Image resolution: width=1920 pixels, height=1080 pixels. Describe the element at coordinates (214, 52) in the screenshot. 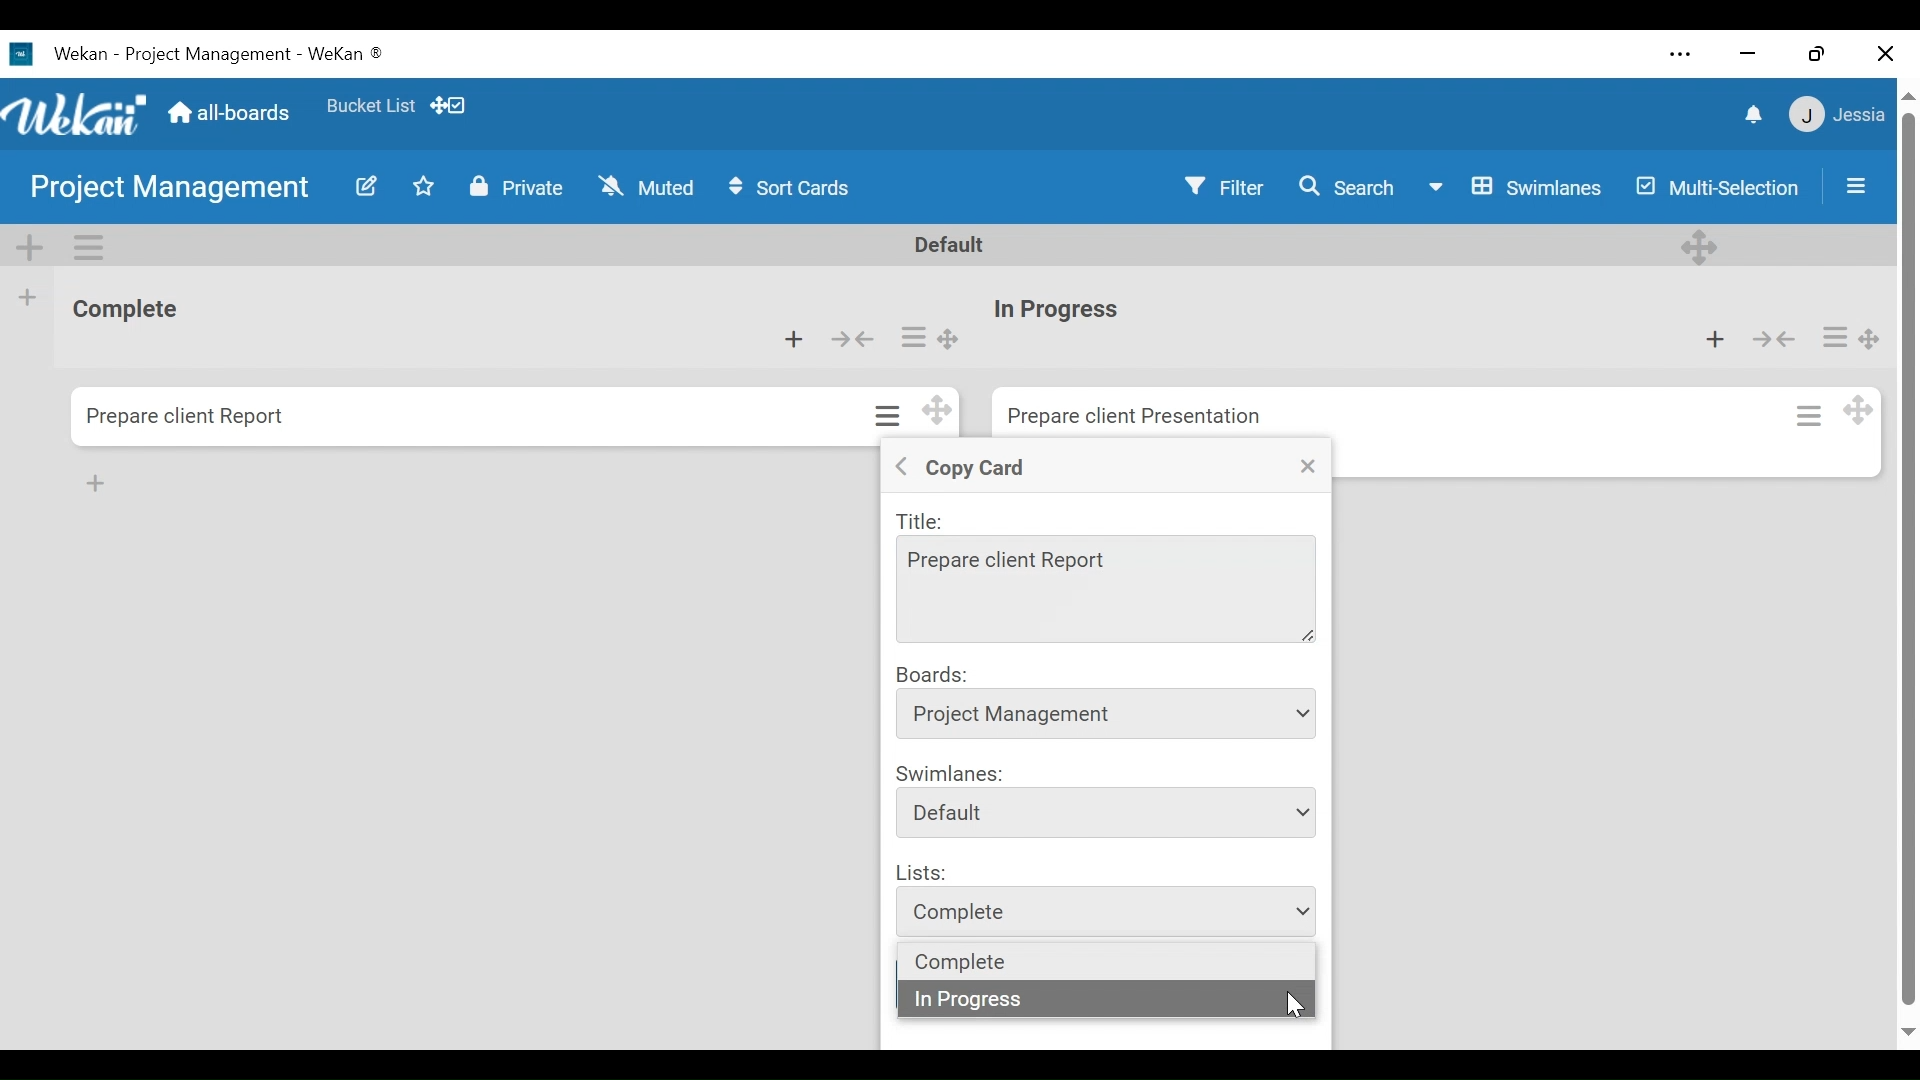

I see `Wekan Desktop Icon` at that location.